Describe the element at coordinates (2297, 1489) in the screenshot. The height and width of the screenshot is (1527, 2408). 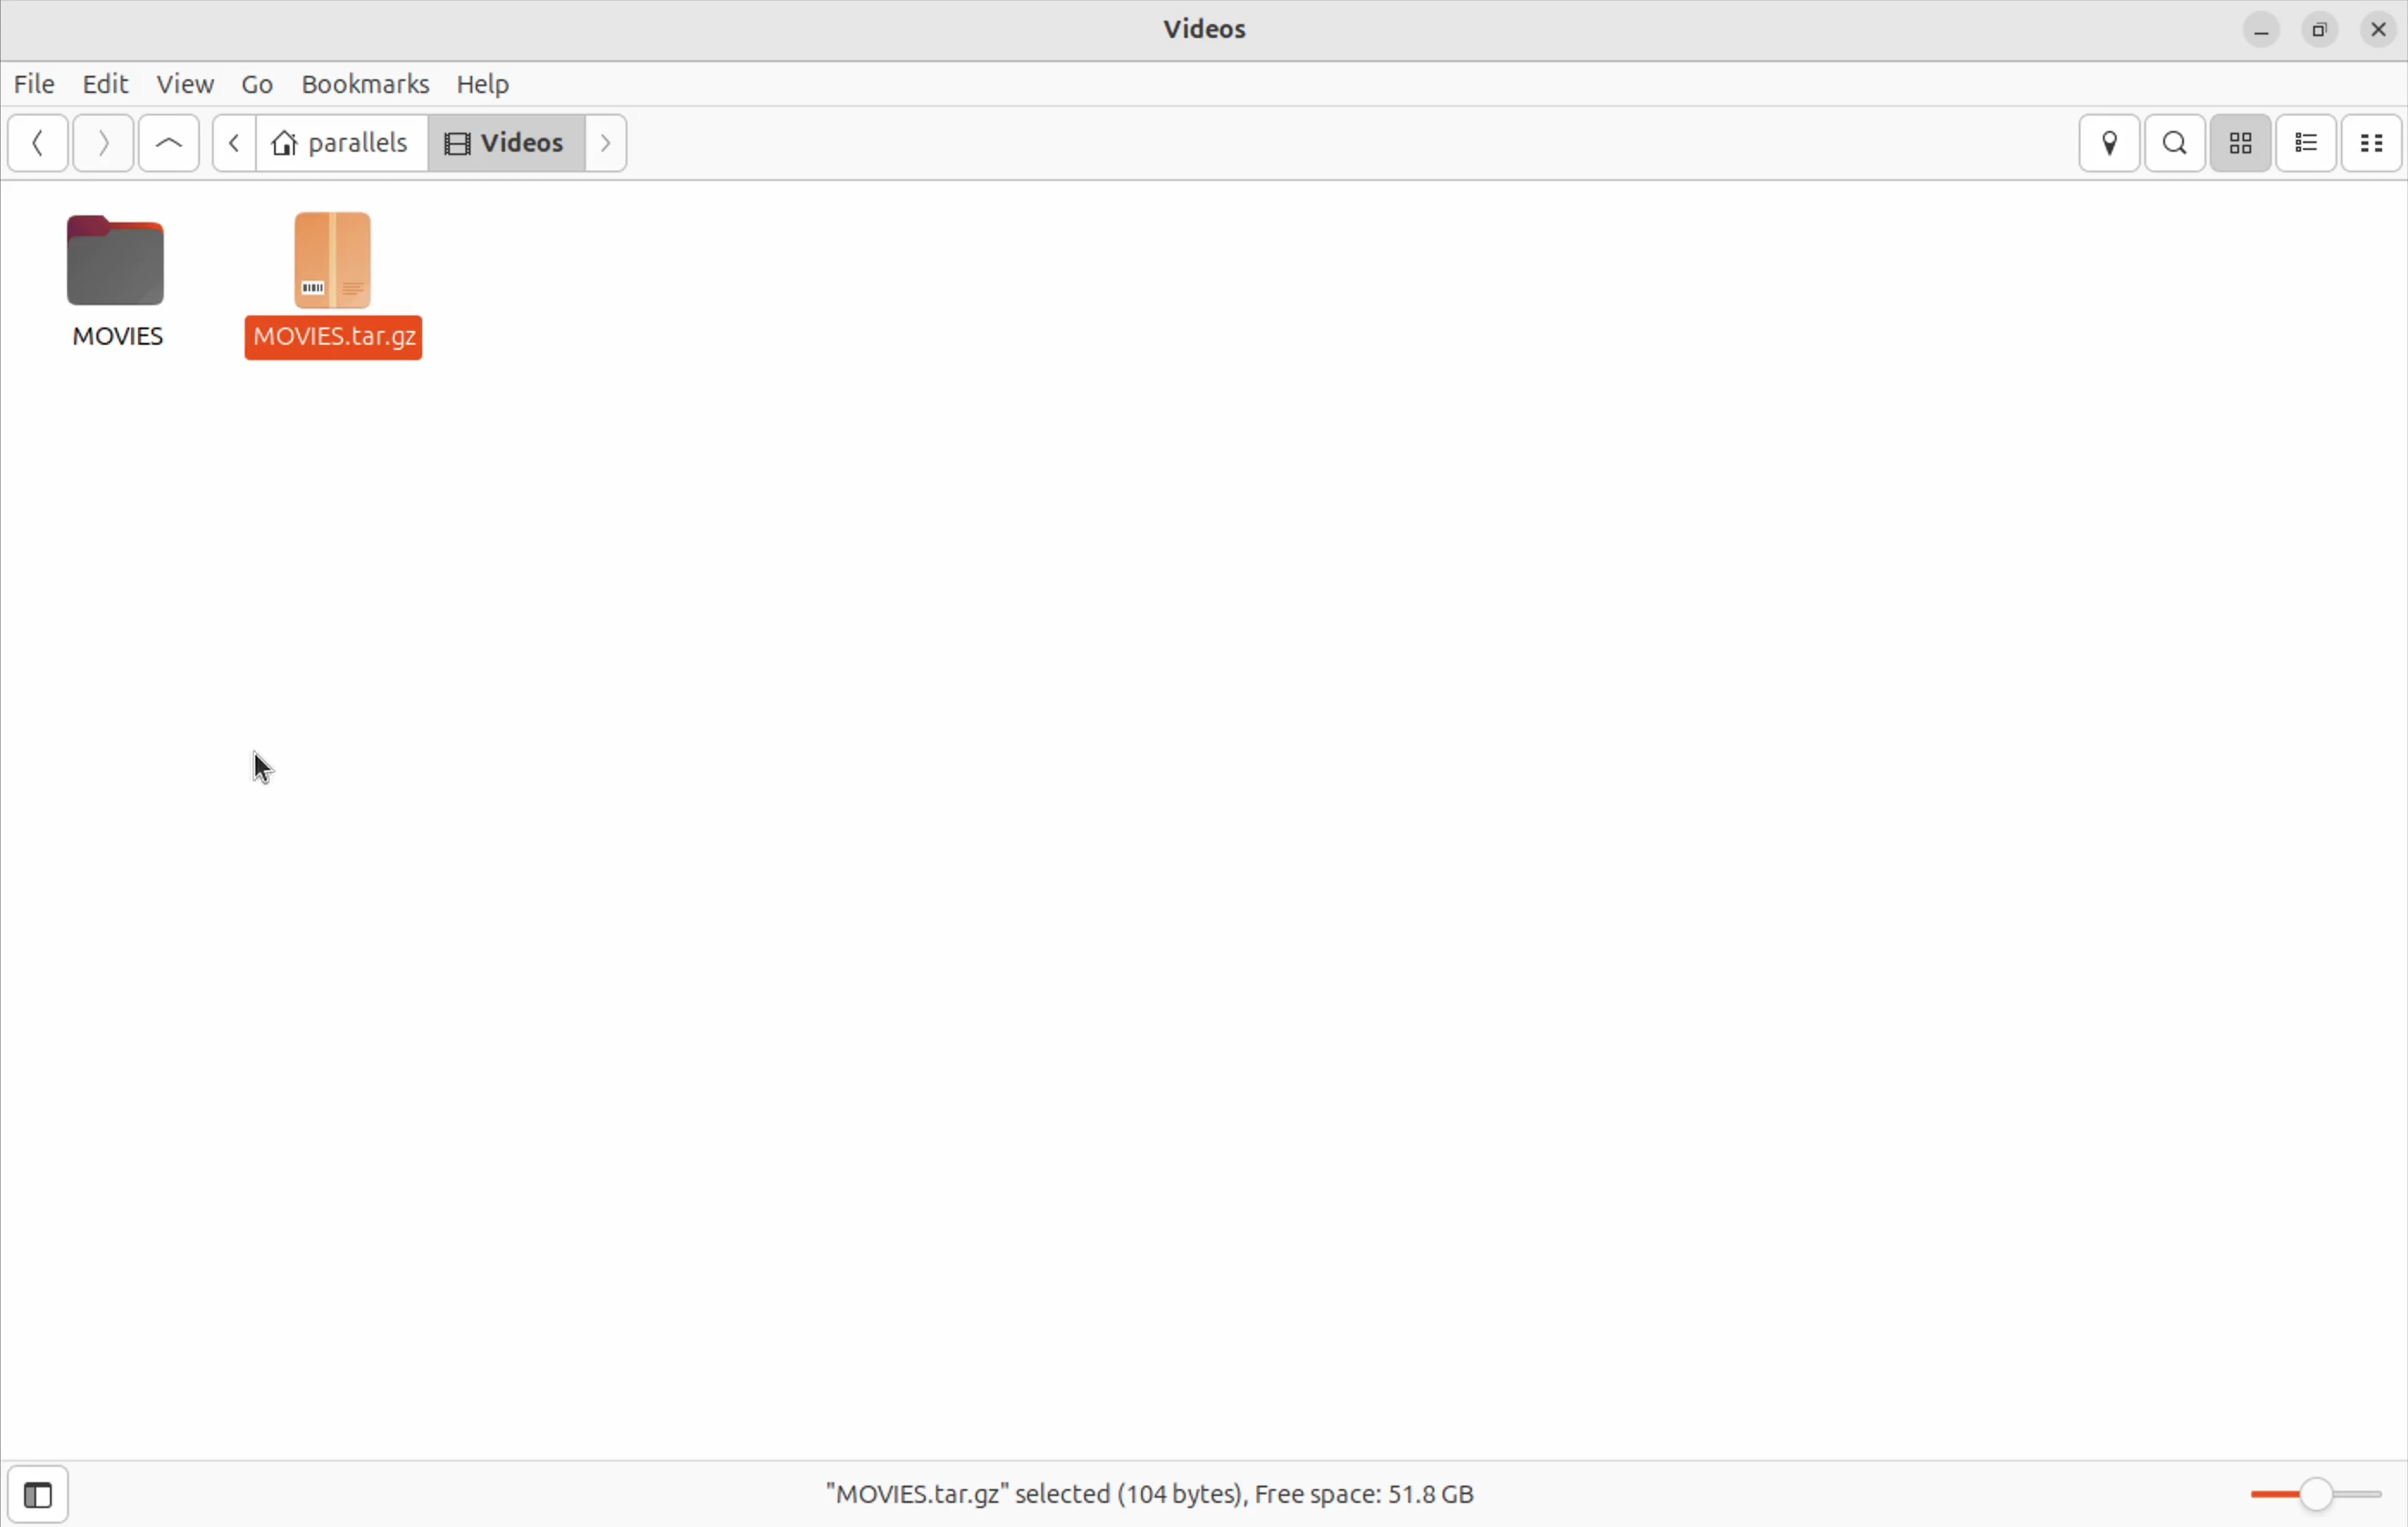
I see `toggle zoom bar` at that location.